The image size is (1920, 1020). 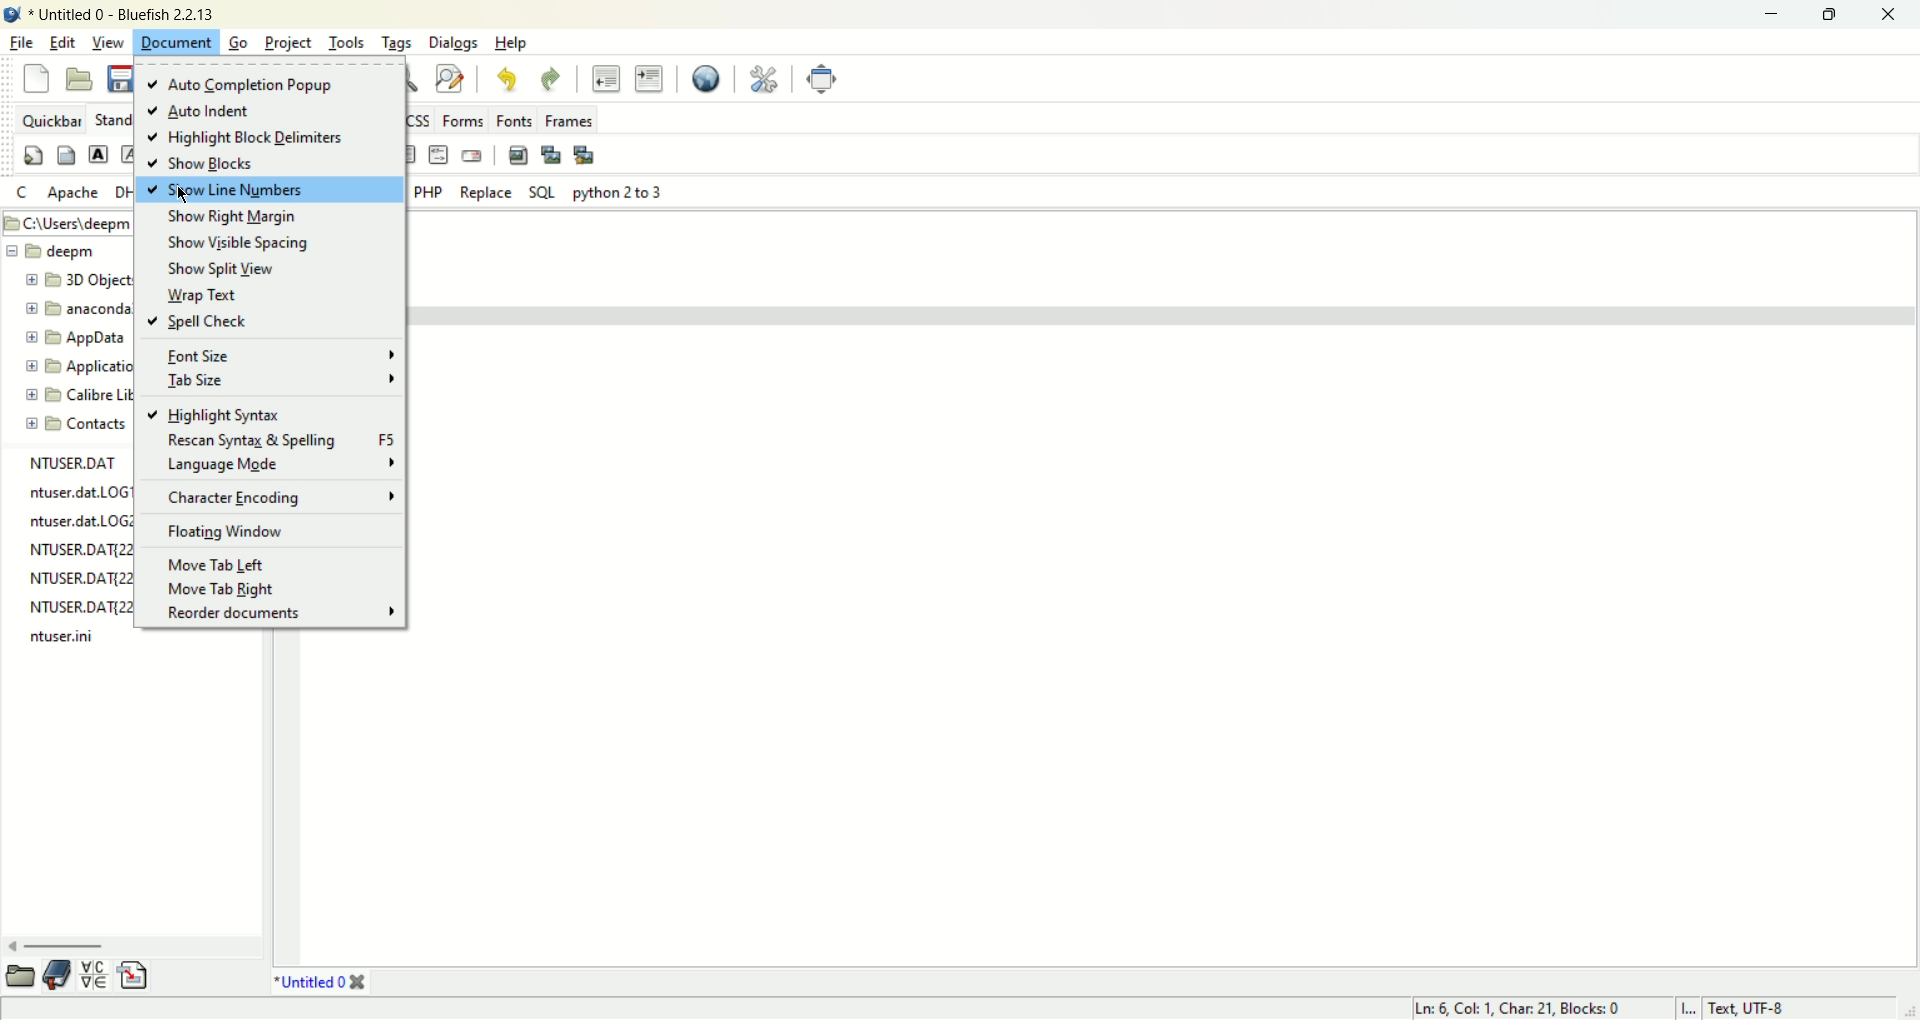 What do you see at coordinates (1693, 1008) in the screenshot?
I see `I` at bounding box center [1693, 1008].